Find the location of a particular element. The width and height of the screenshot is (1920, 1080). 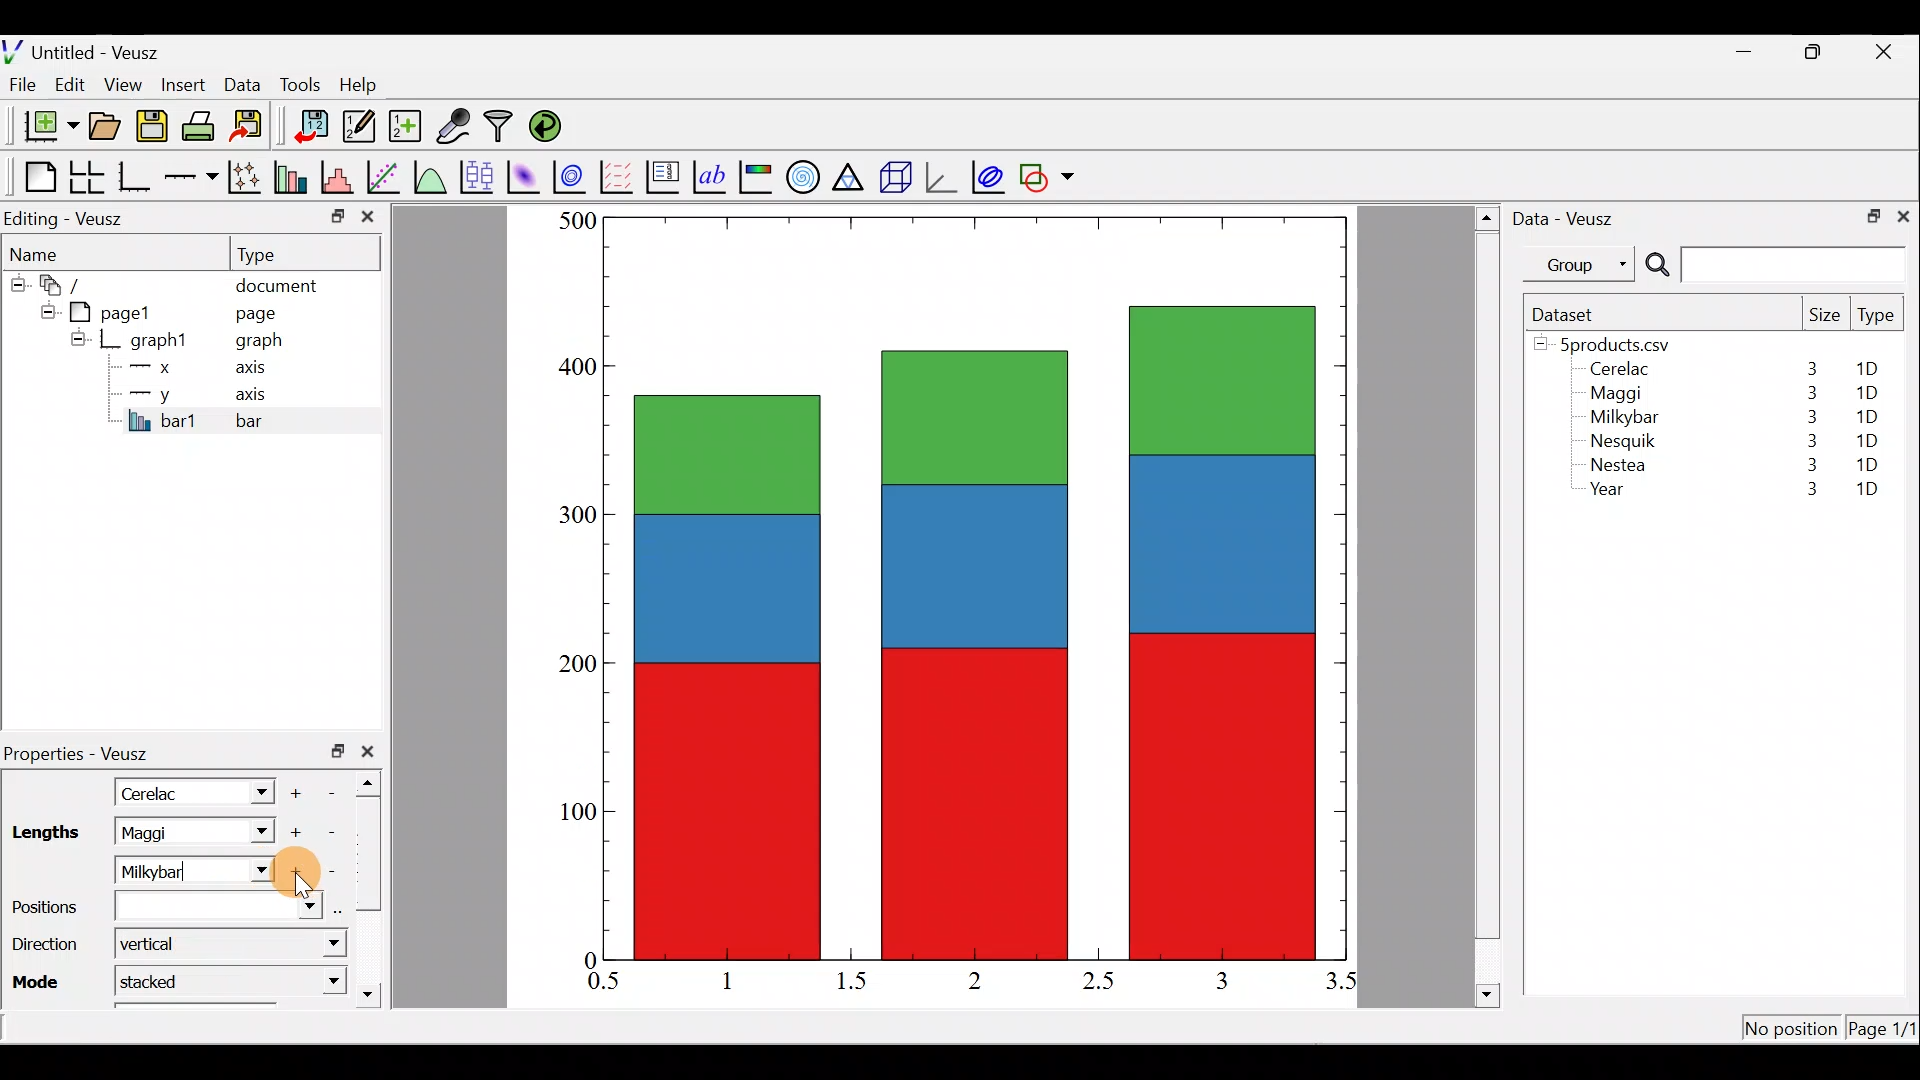

3 is located at coordinates (1807, 393).